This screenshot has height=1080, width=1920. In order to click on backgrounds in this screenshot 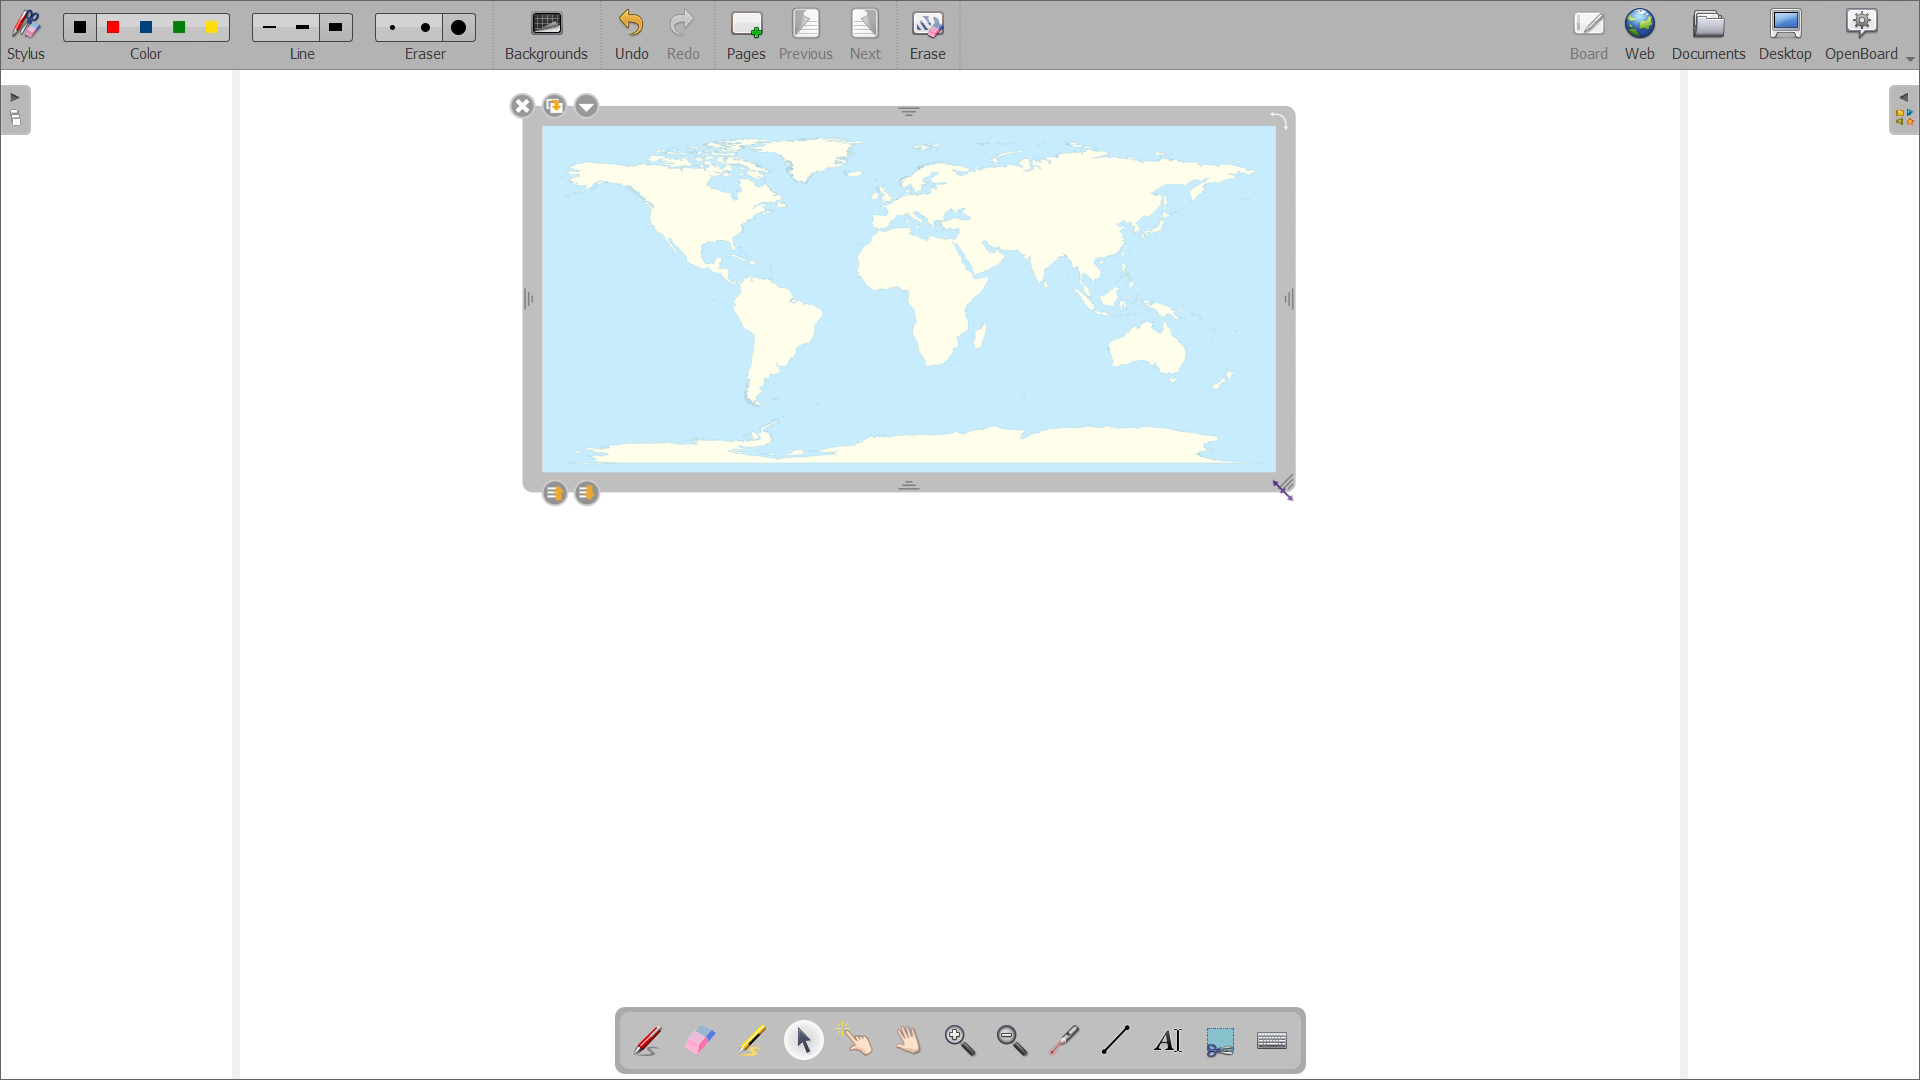, I will do `click(547, 36)`.